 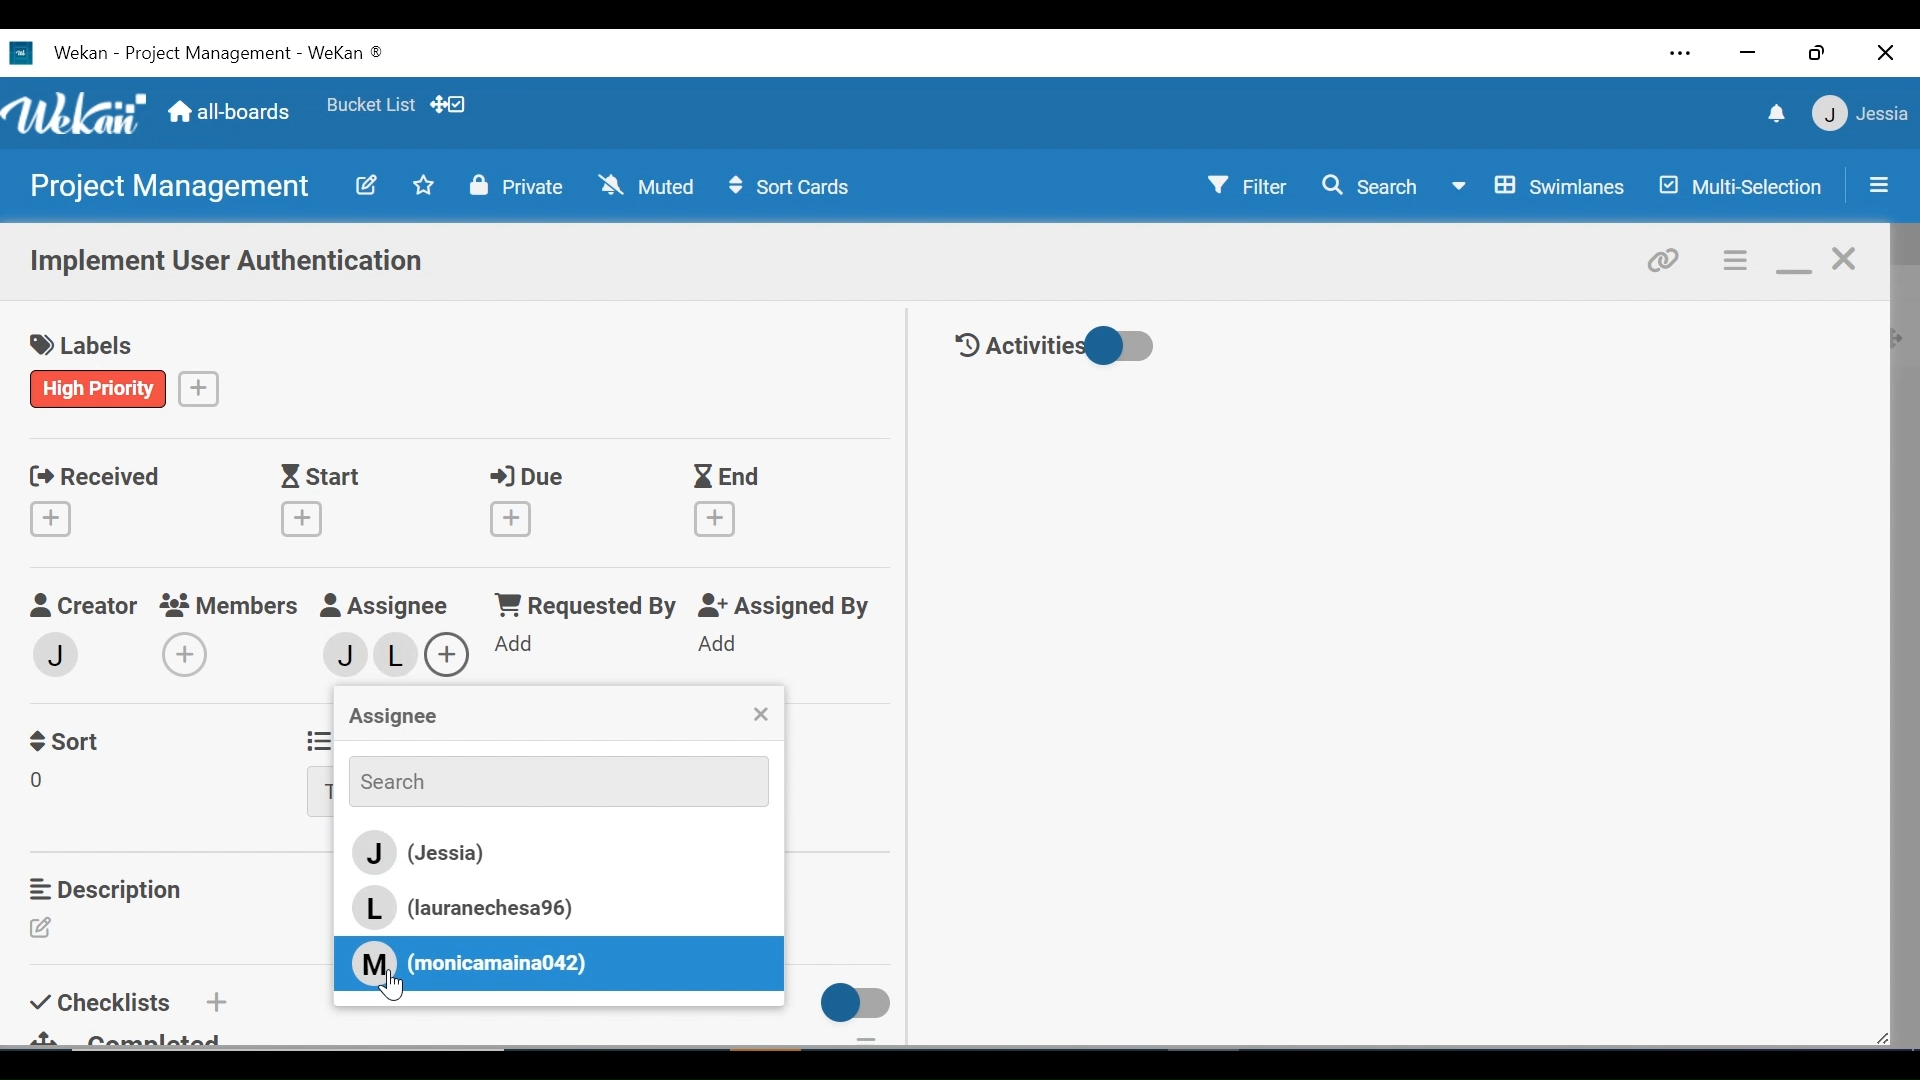 What do you see at coordinates (248, 50) in the screenshot?
I see `Wekan - project management - wekan` at bounding box center [248, 50].